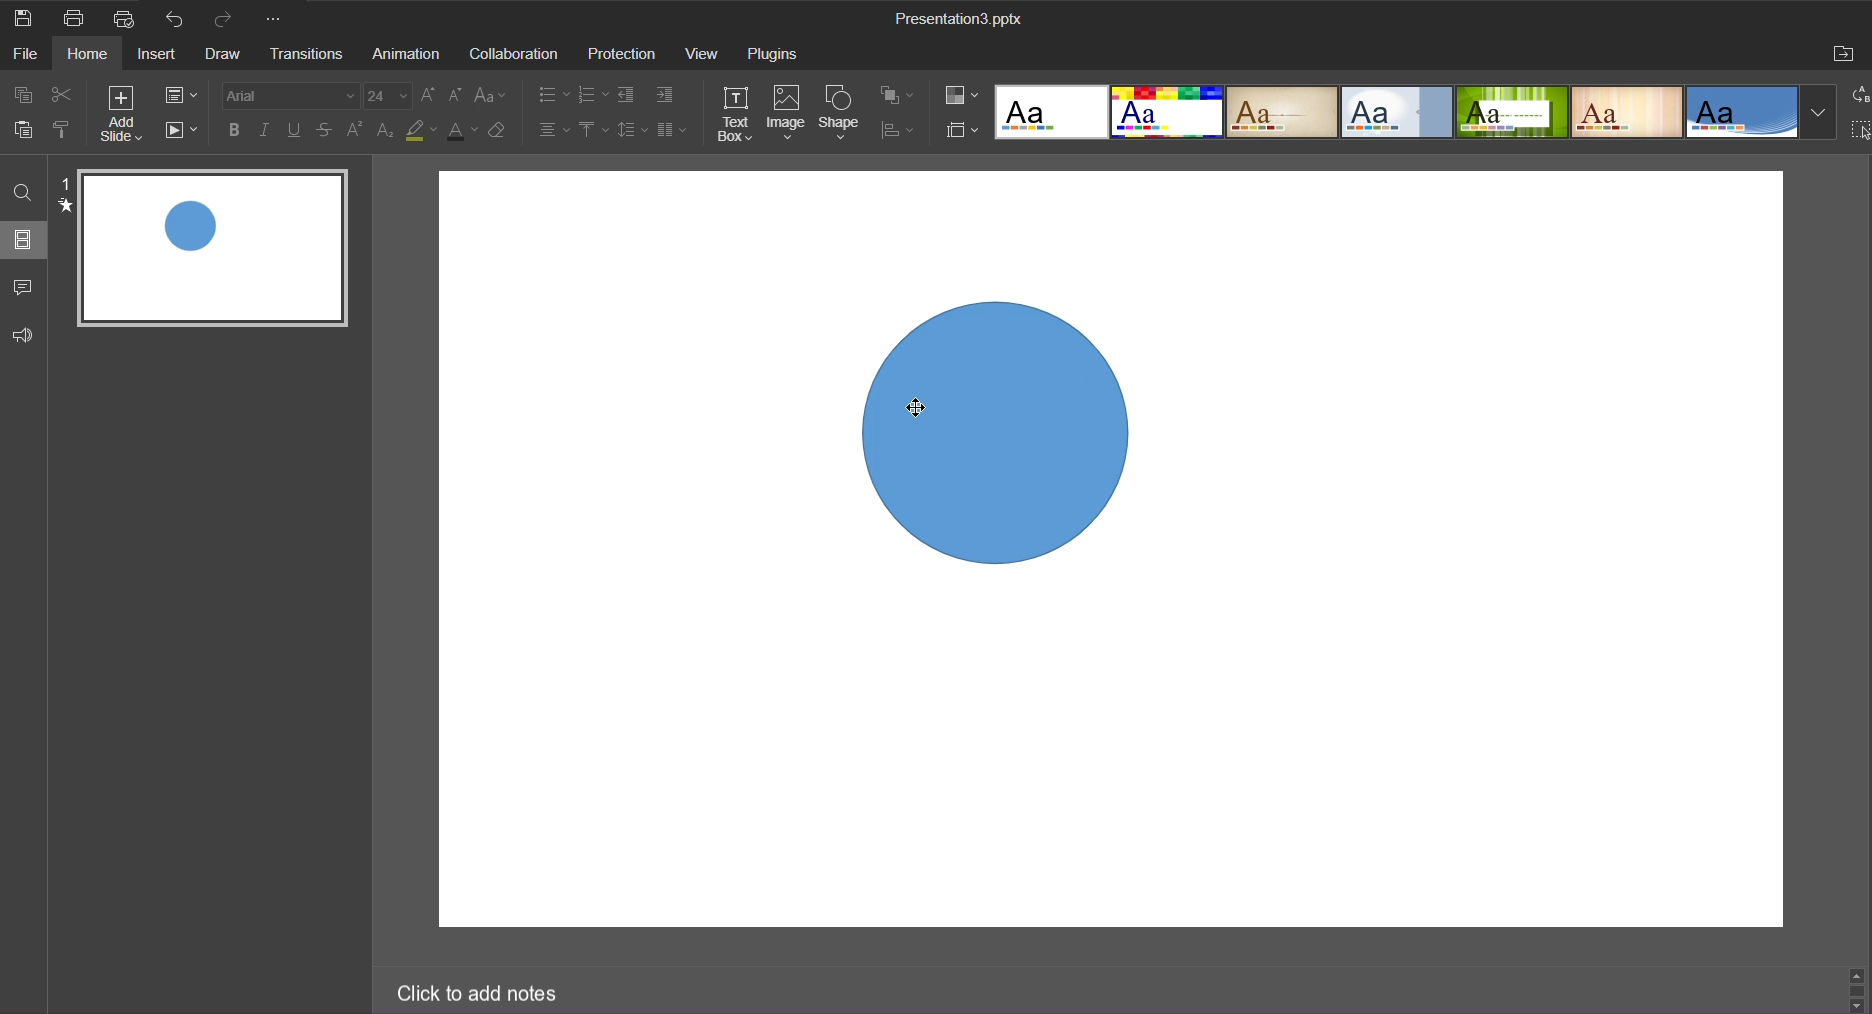 The height and width of the screenshot is (1014, 1872). Describe the element at coordinates (1859, 129) in the screenshot. I see `Select All` at that location.